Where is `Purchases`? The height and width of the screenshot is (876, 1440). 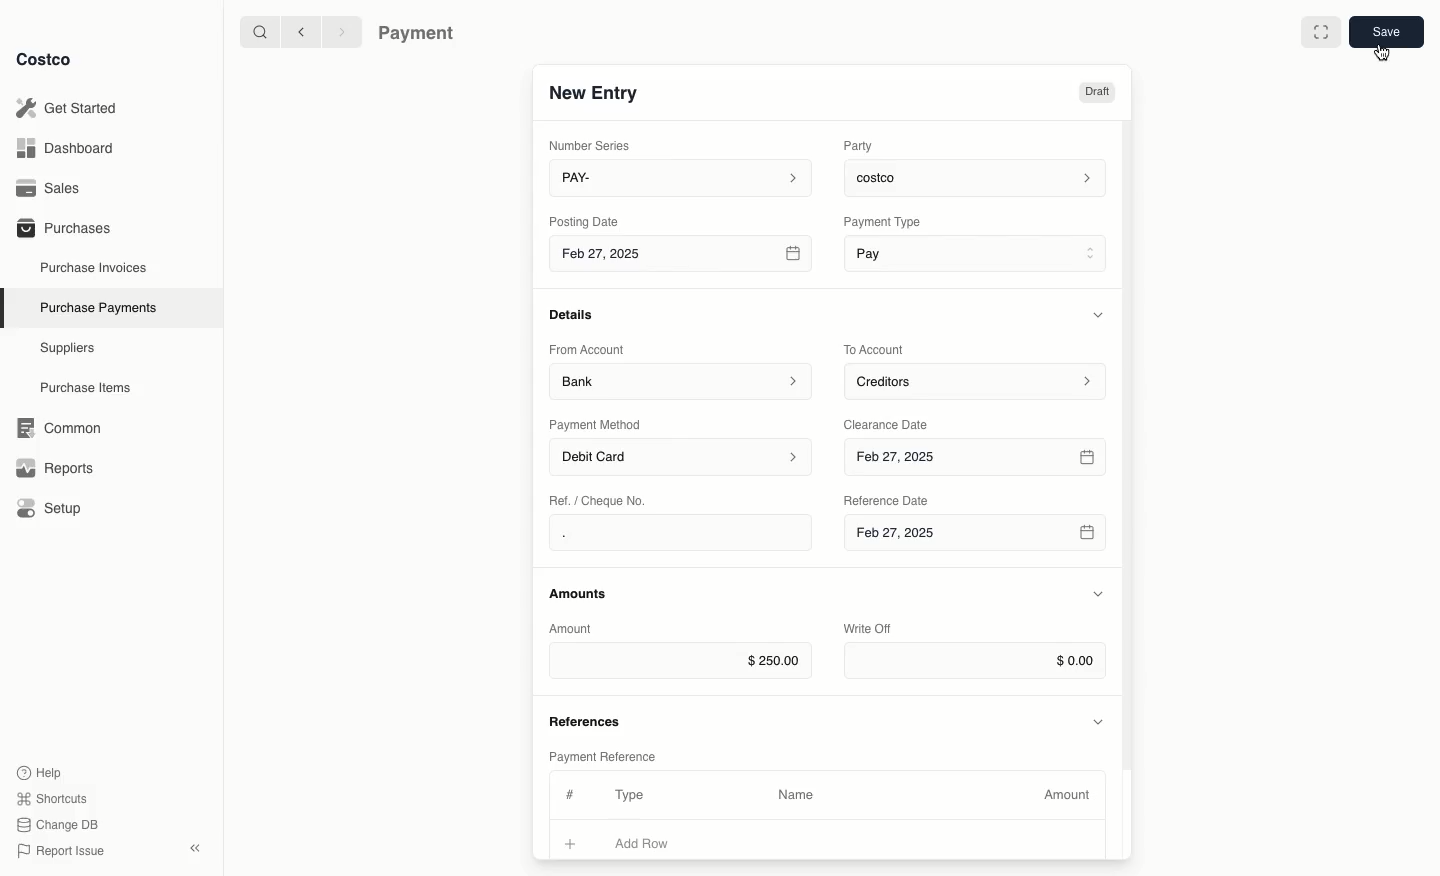
Purchases is located at coordinates (63, 227).